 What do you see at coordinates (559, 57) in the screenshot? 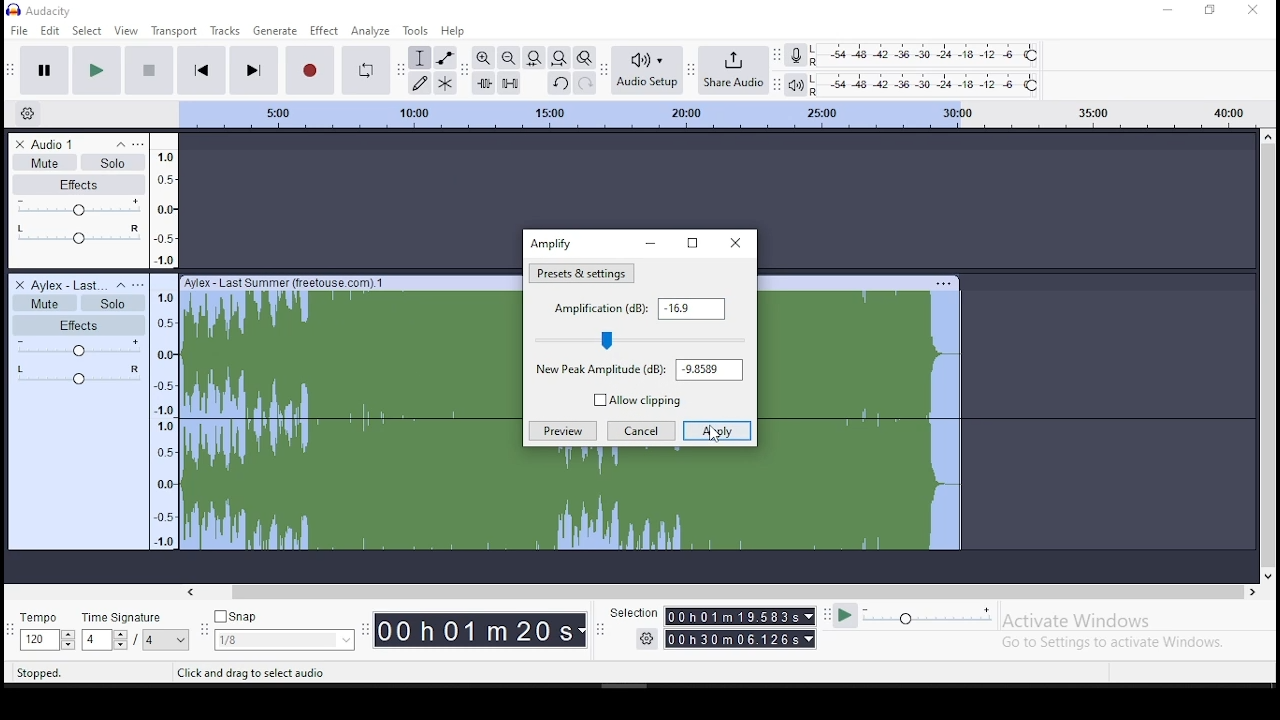
I see `fit to project to width` at bounding box center [559, 57].